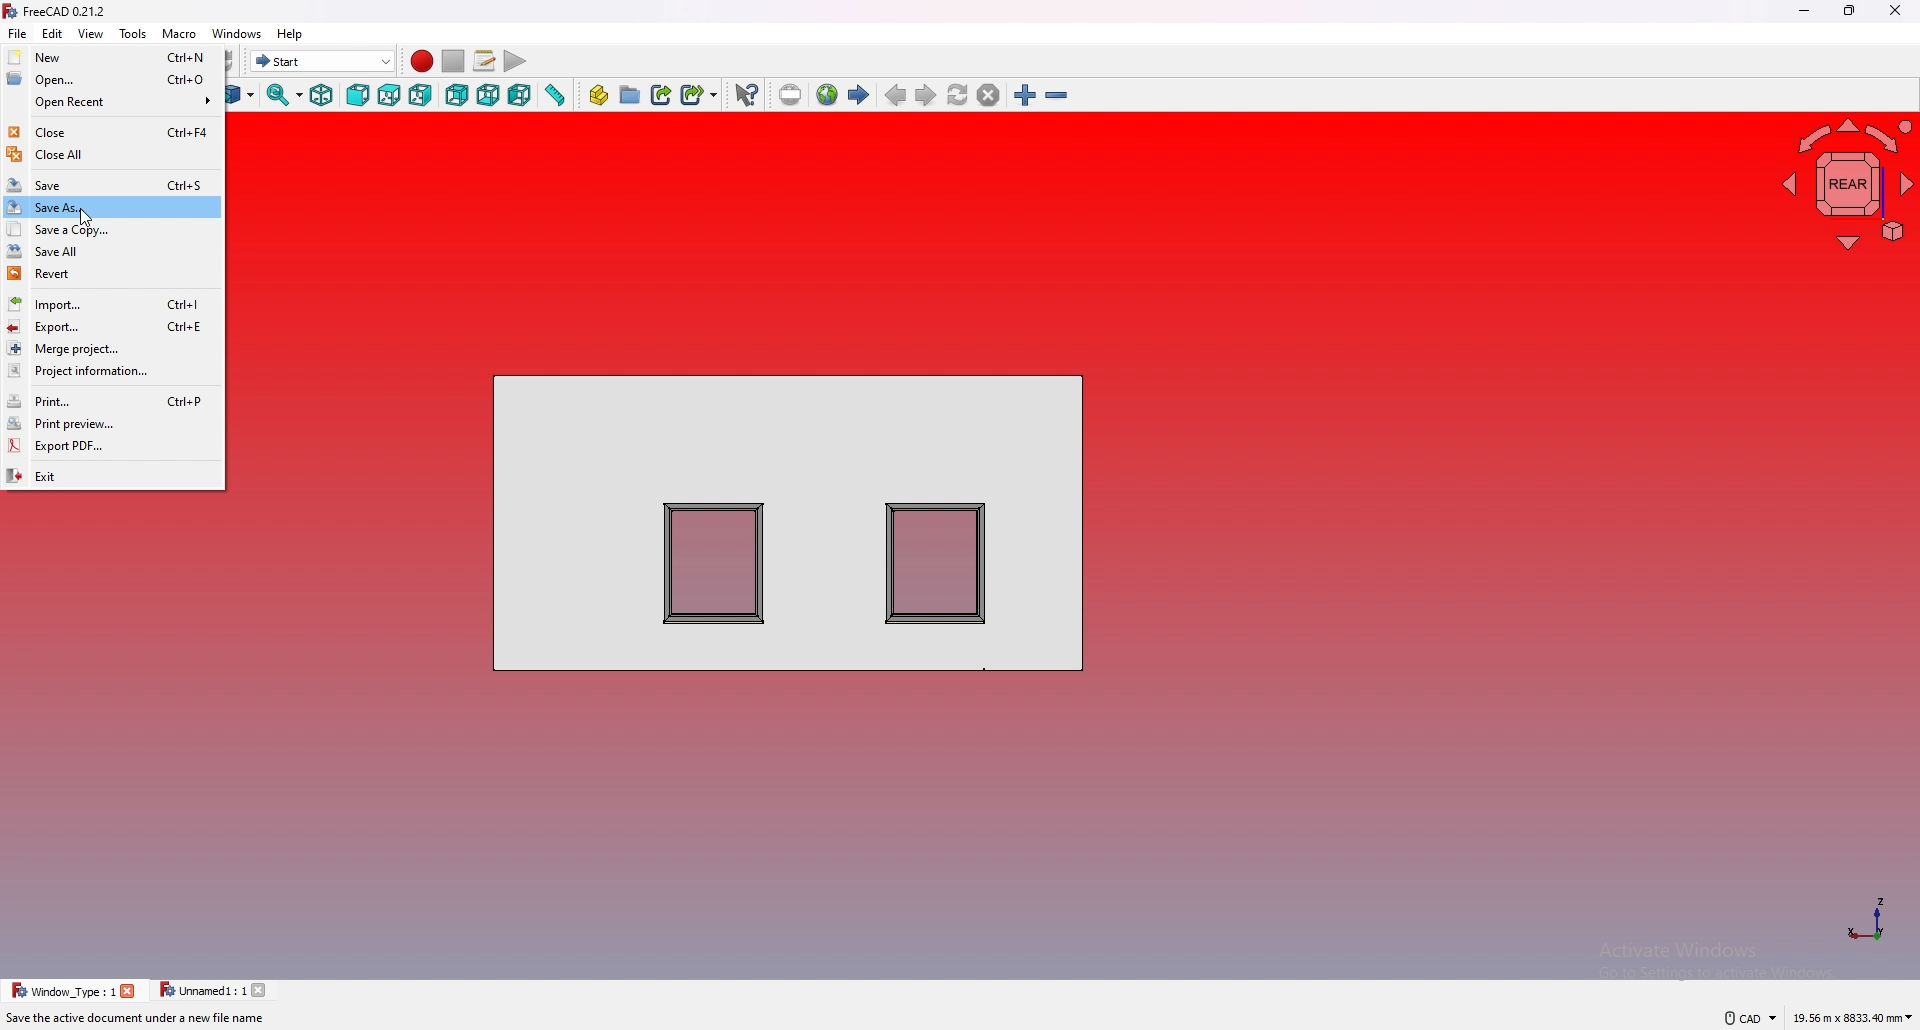 The width and height of the screenshot is (1920, 1030). Describe the element at coordinates (389, 95) in the screenshot. I see `top` at that location.